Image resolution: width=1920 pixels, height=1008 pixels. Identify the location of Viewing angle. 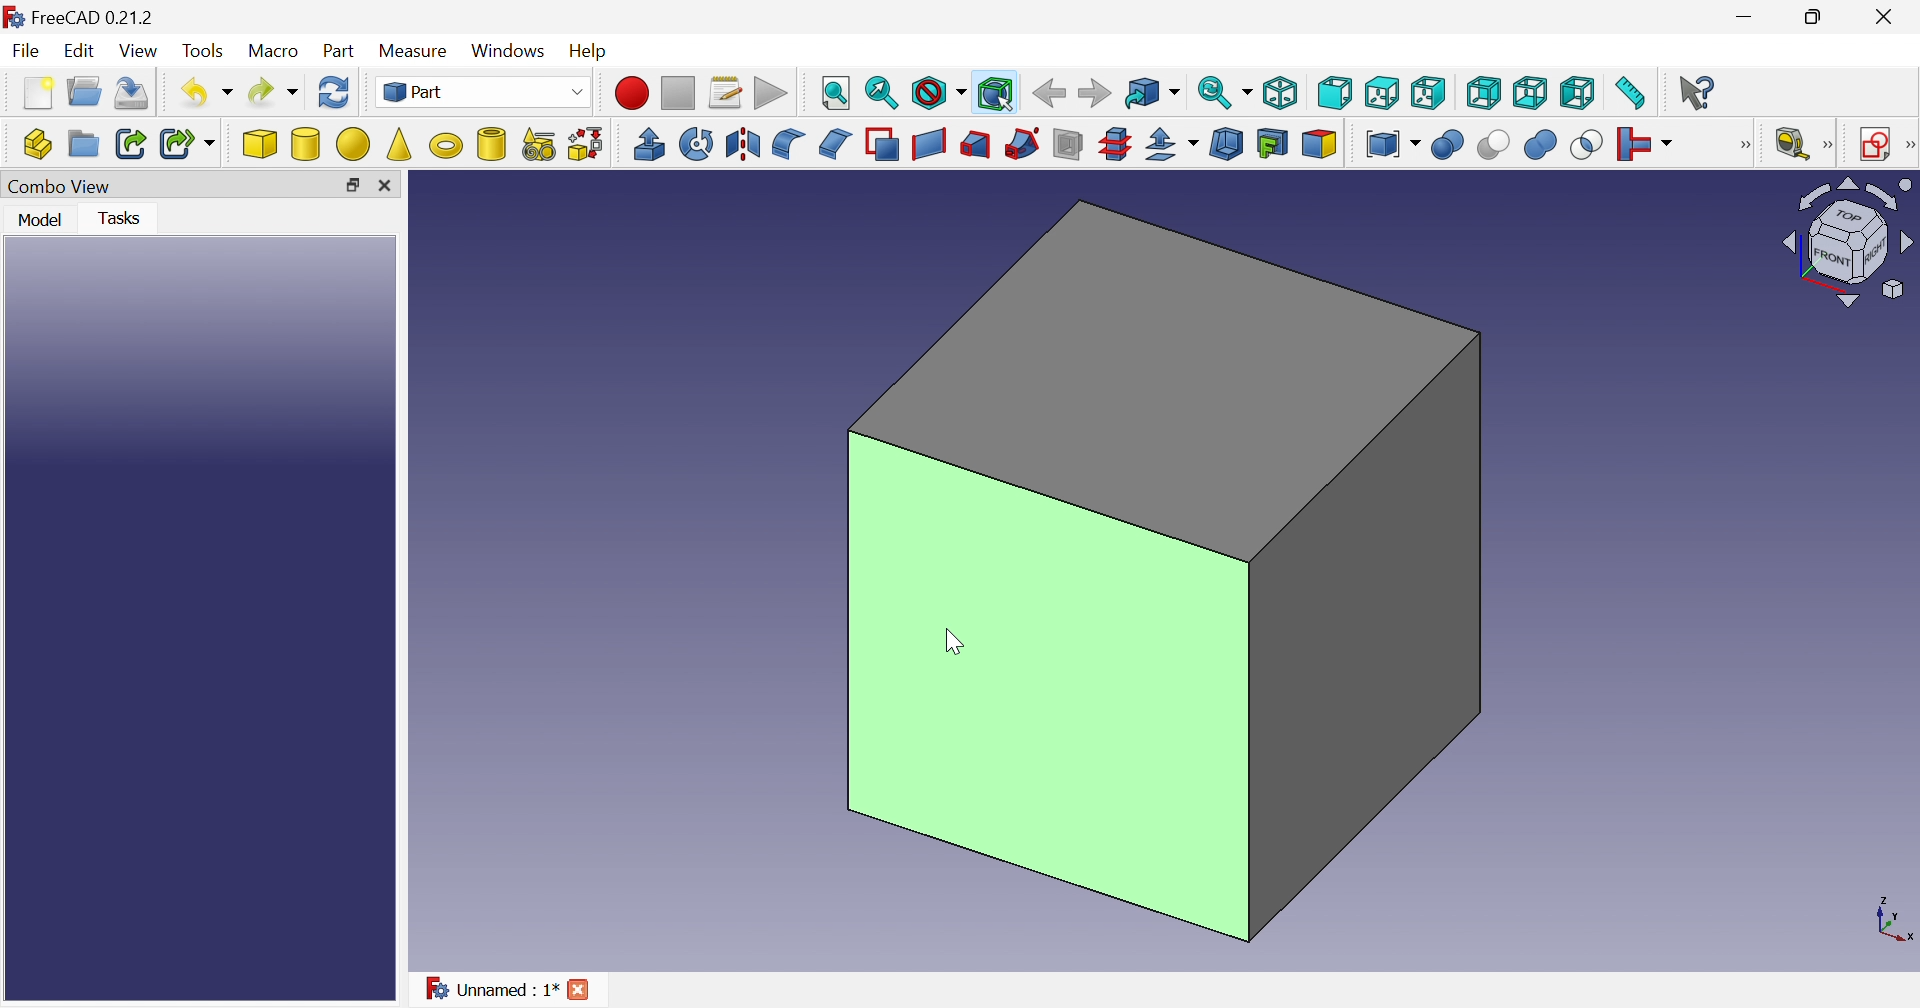
(1847, 243).